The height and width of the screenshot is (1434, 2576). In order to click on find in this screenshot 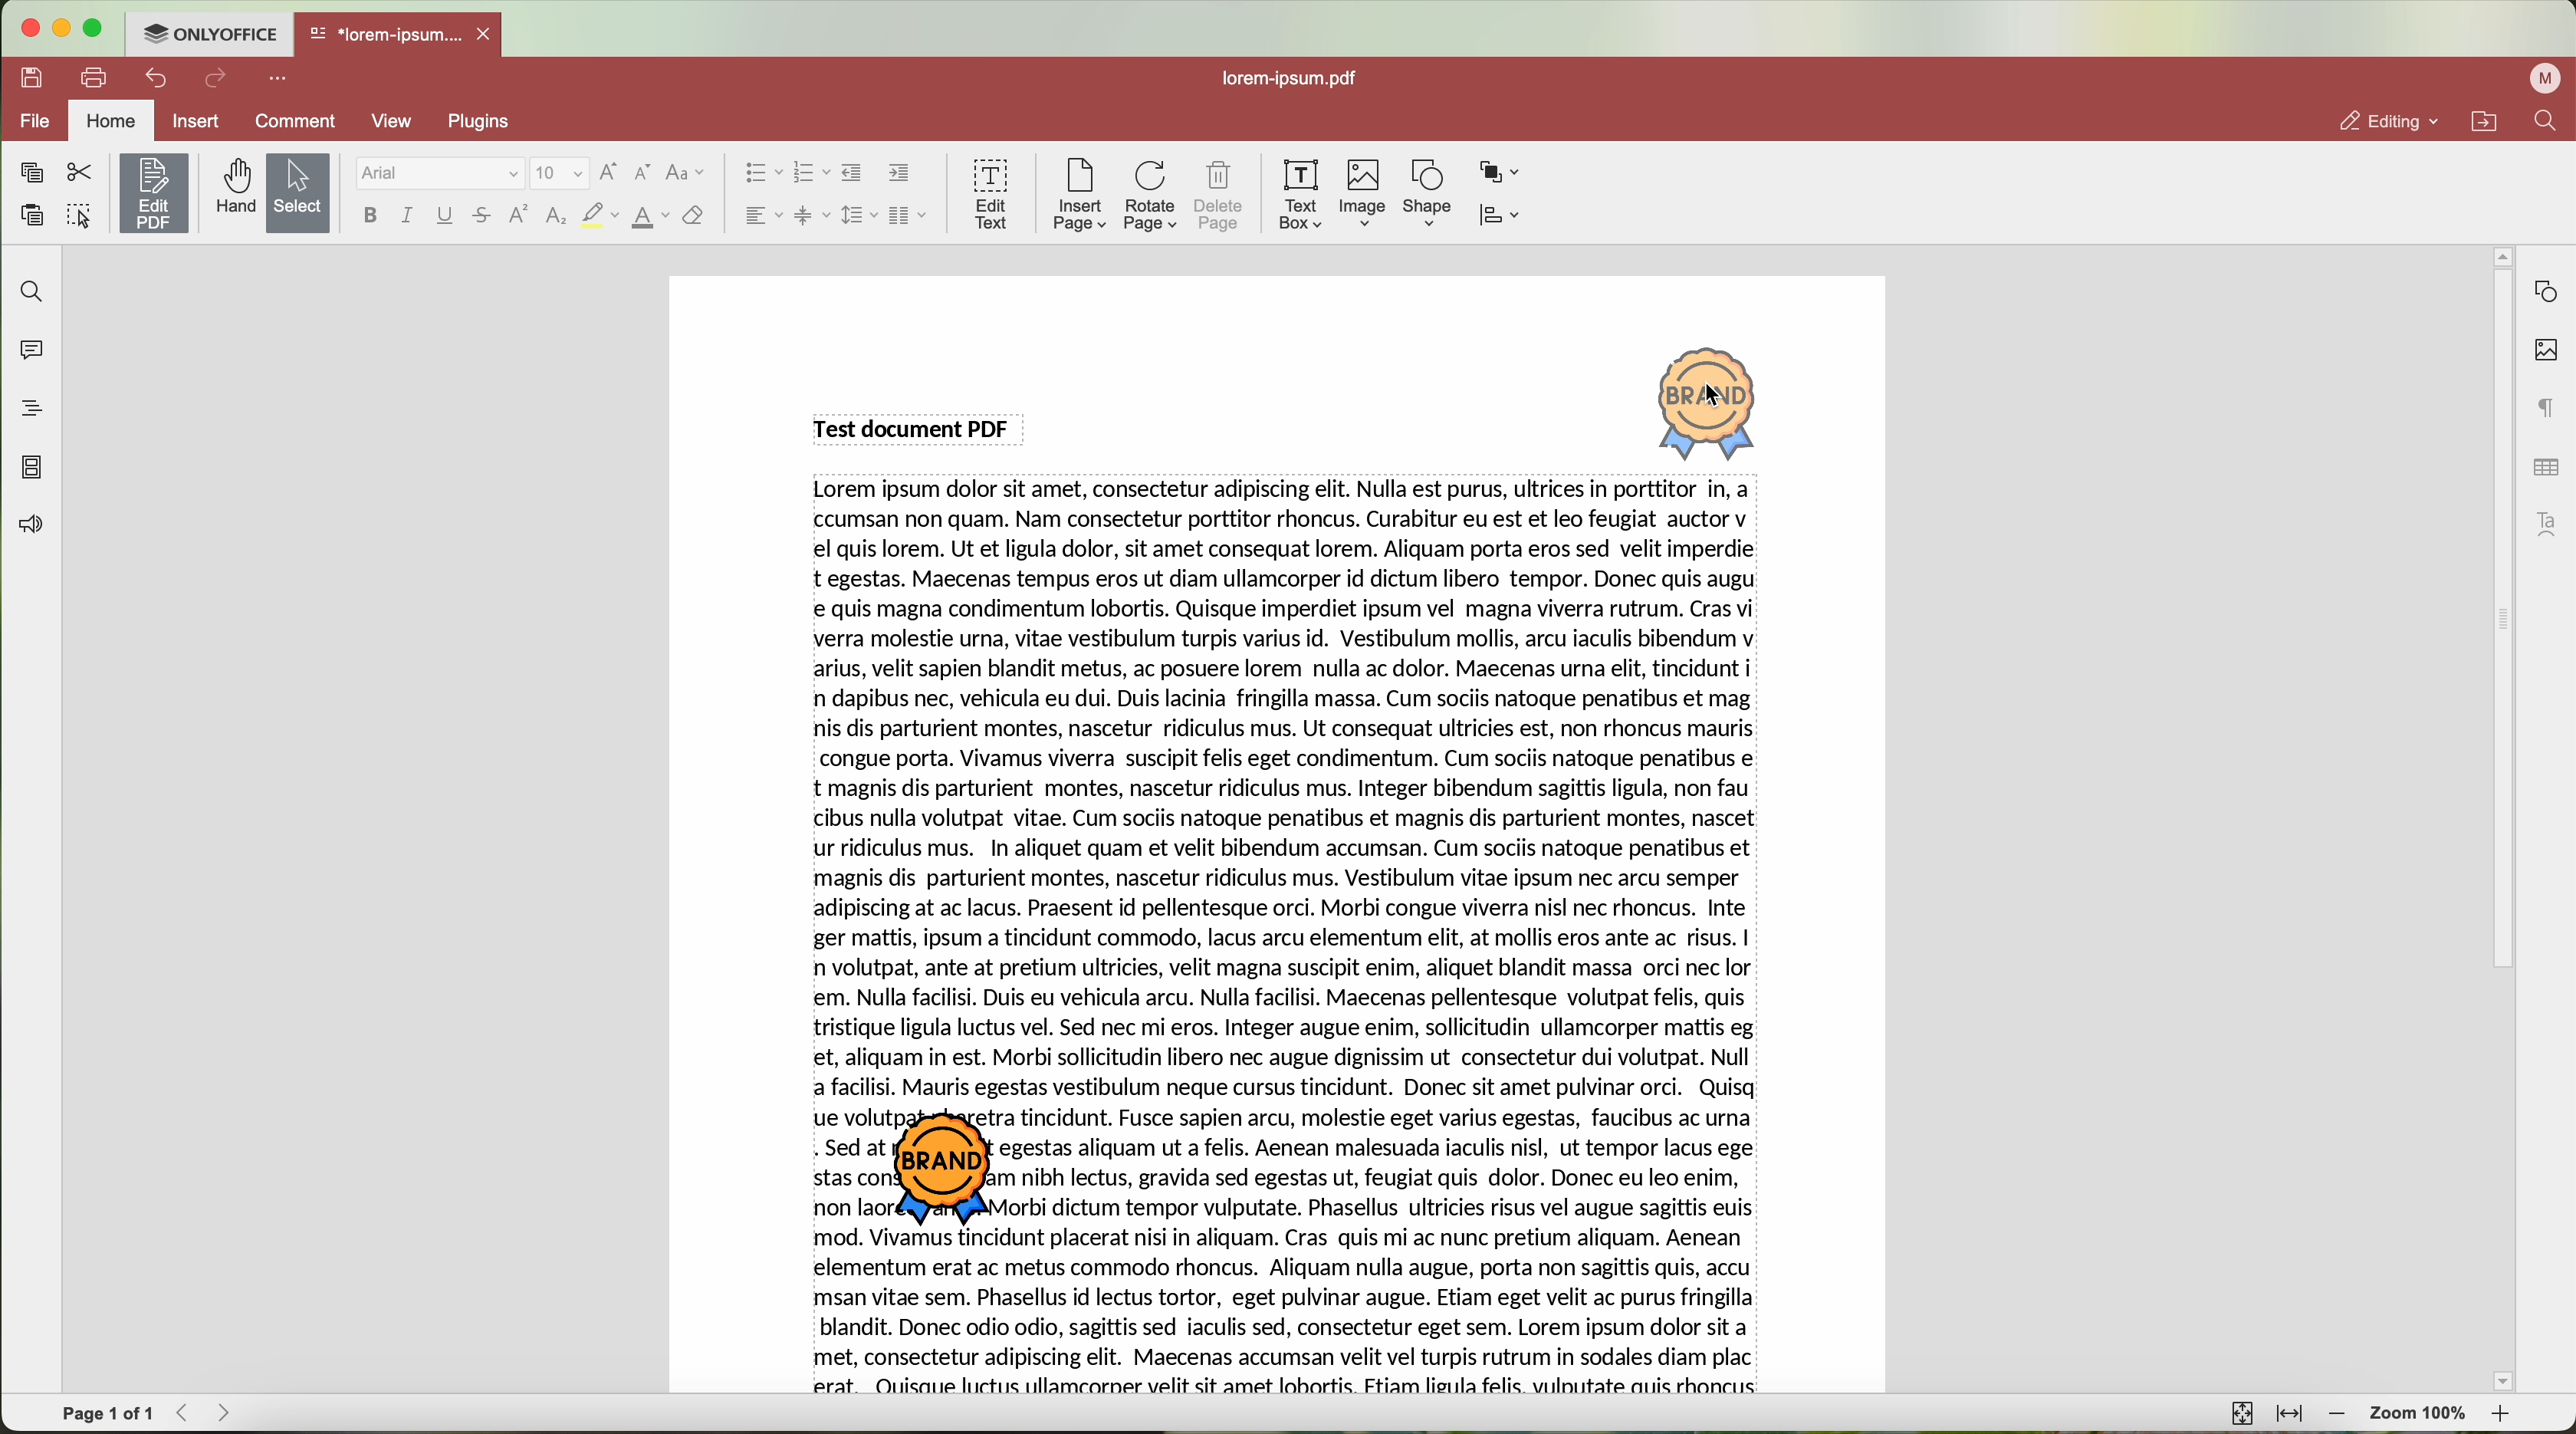, I will do `click(27, 290)`.